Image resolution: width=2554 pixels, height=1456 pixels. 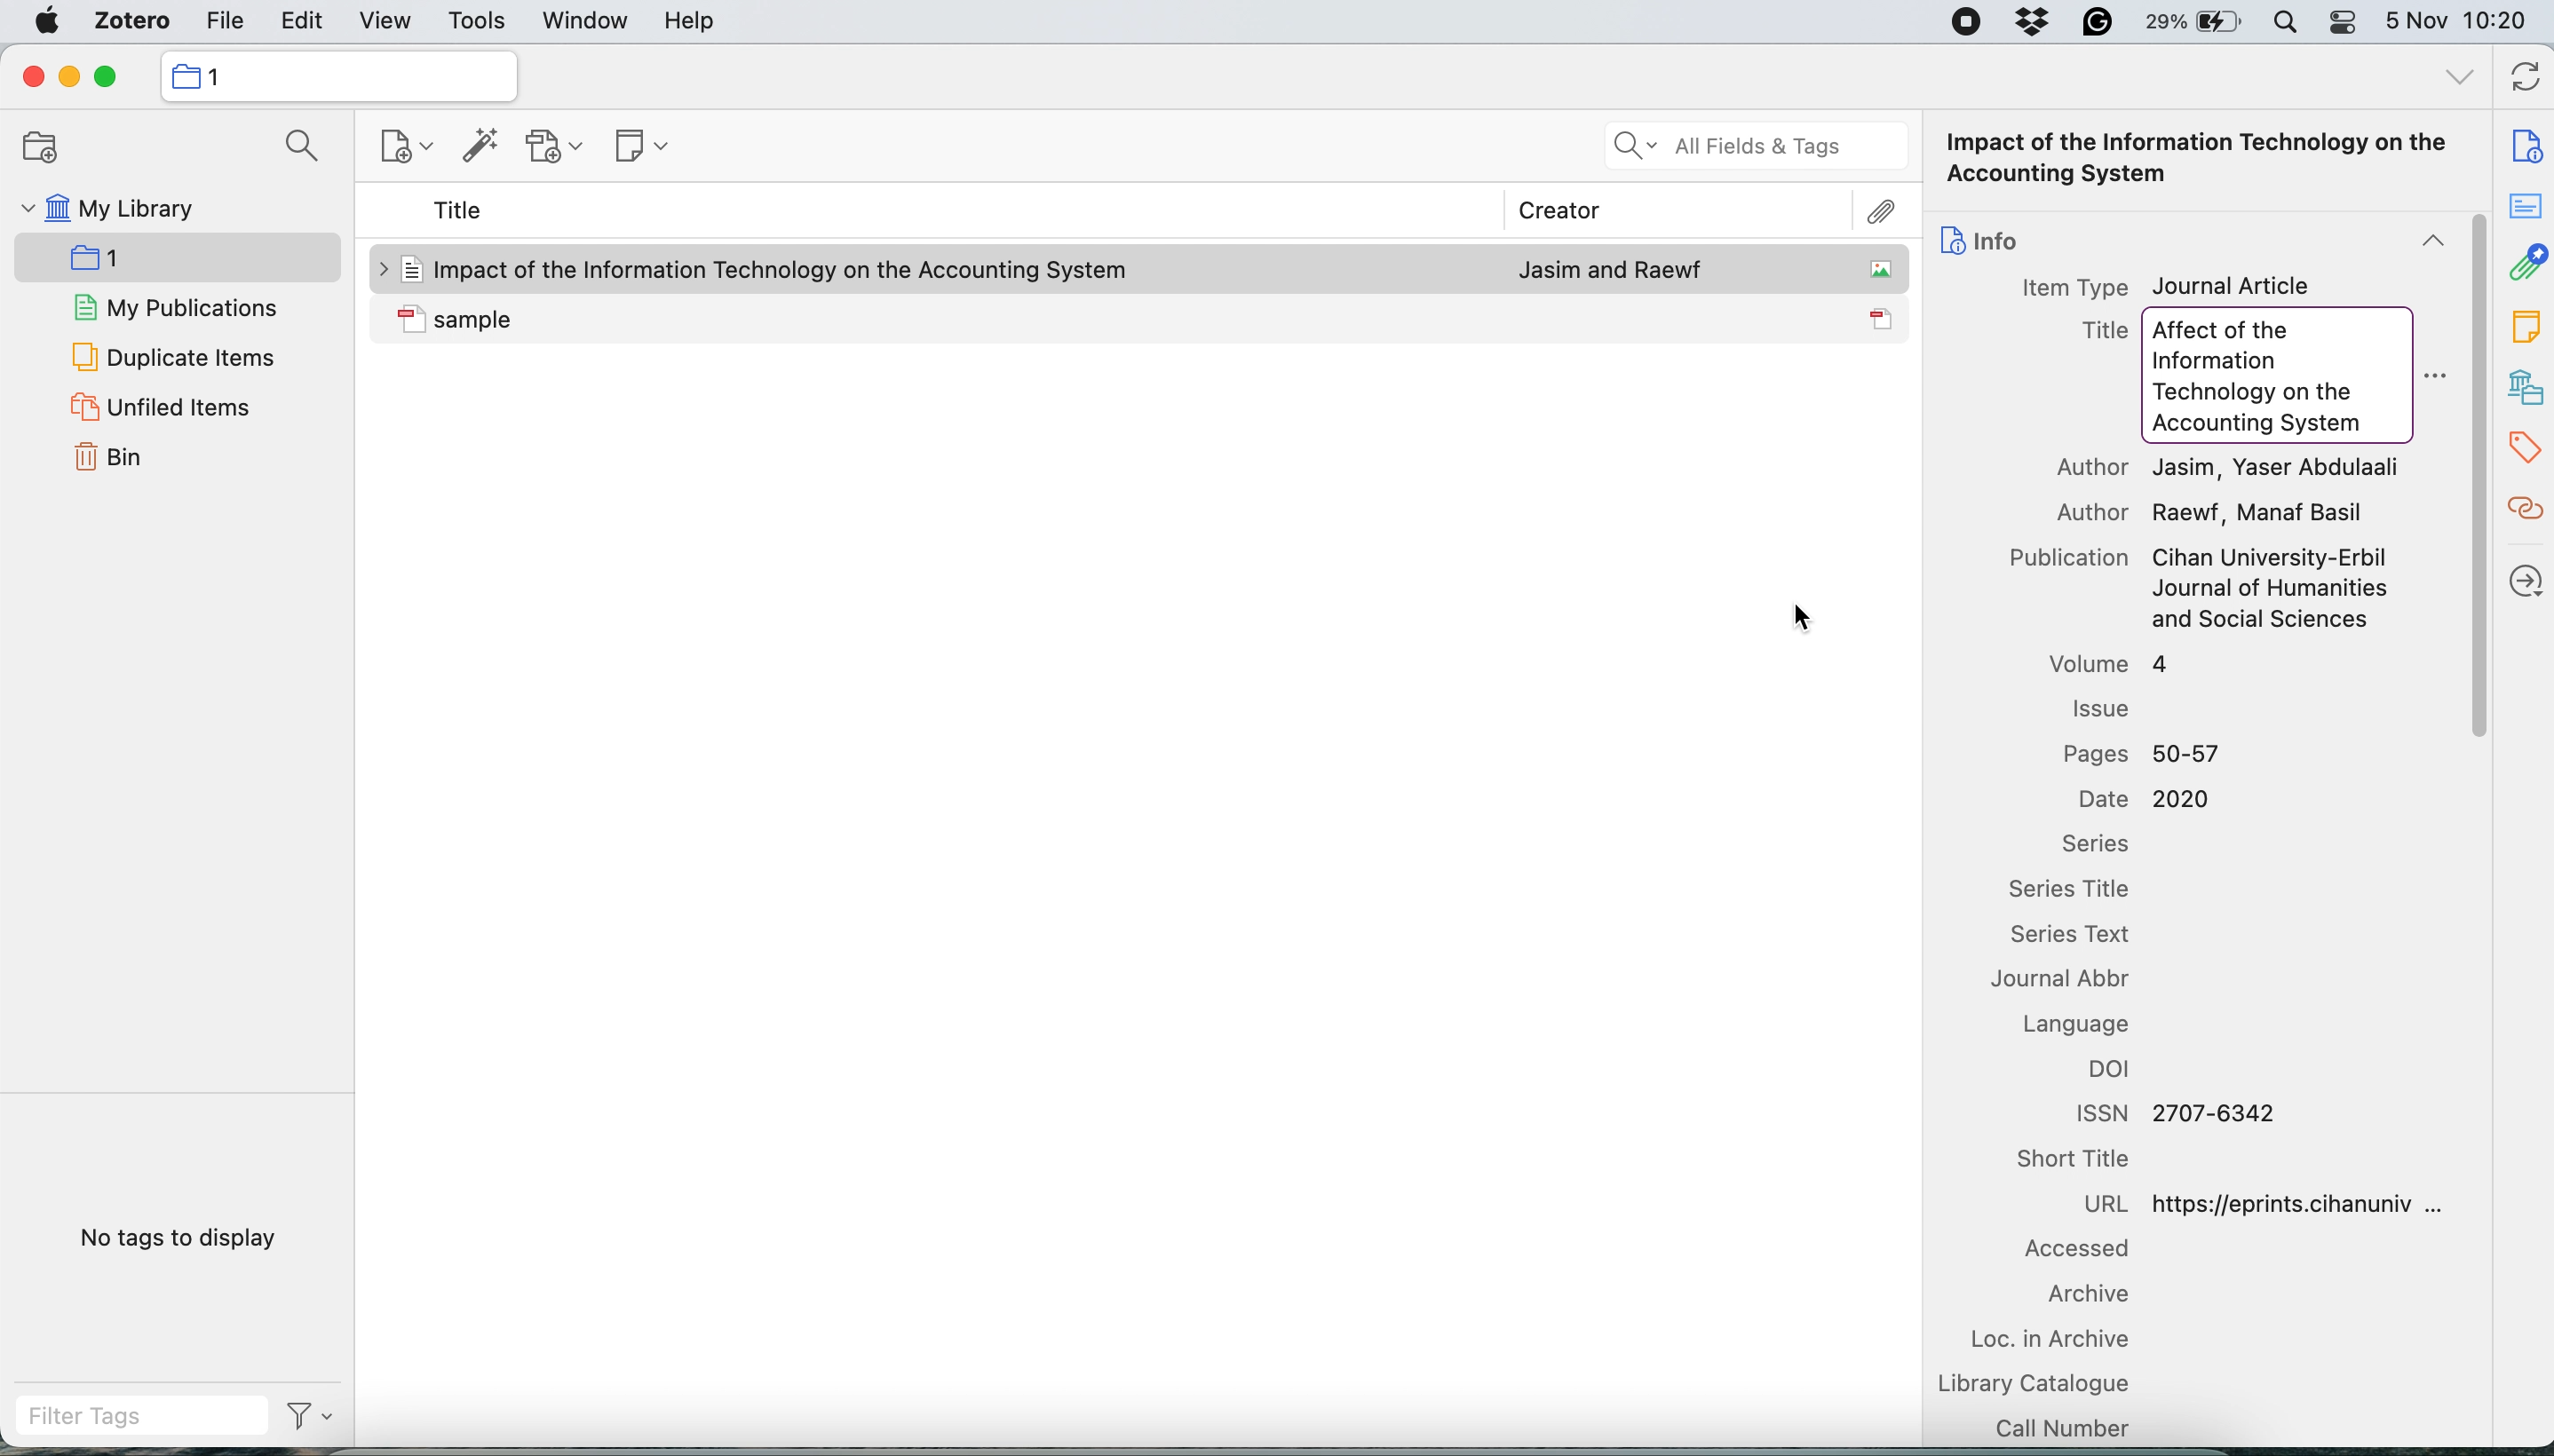 I want to click on info, so click(x=2001, y=240).